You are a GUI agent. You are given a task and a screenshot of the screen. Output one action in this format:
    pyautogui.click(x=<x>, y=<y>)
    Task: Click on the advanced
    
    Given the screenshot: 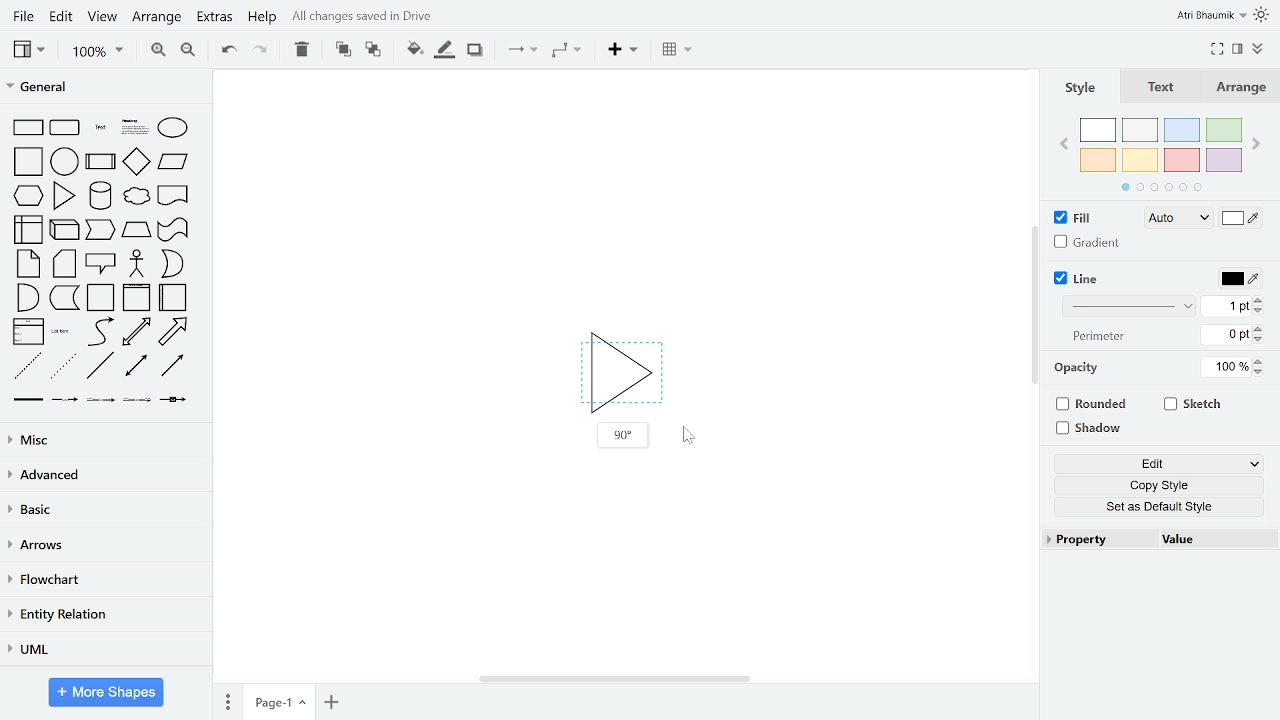 What is the action you would take?
    pyautogui.click(x=103, y=477)
    